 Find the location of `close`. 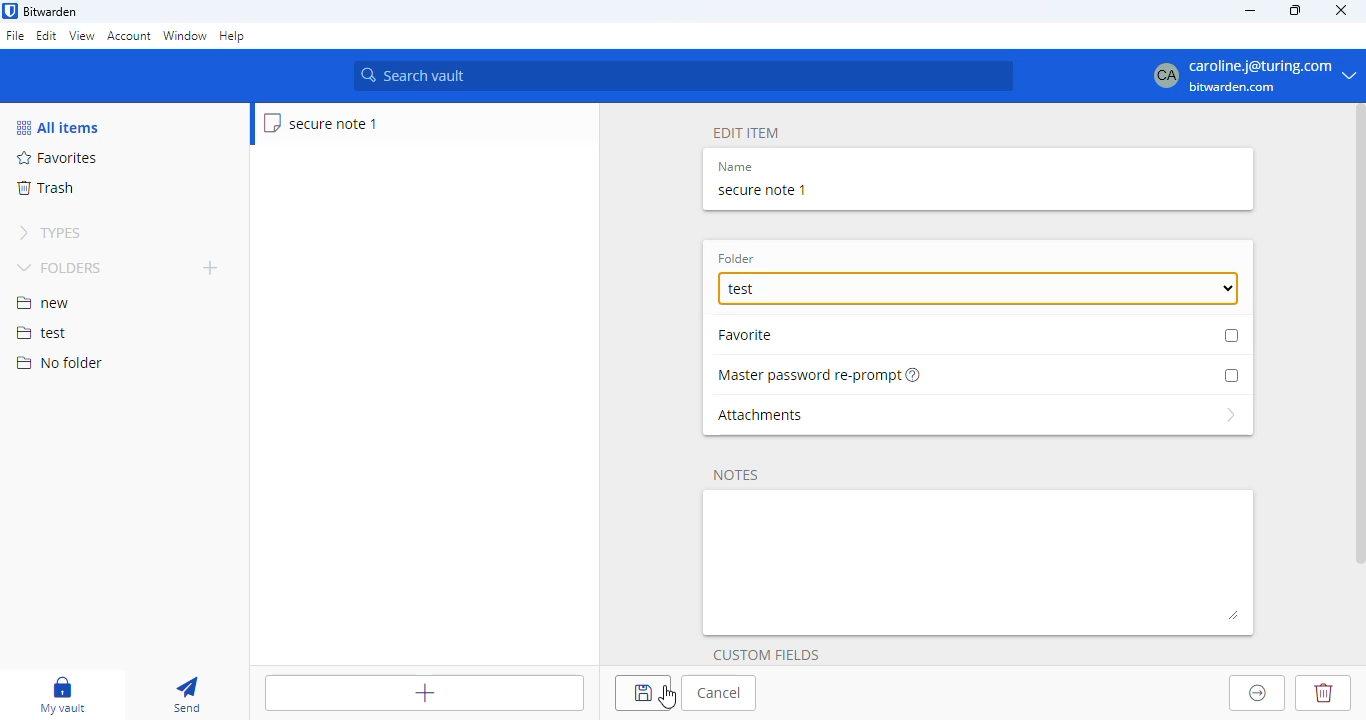

close is located at coordinates (1342, 9).